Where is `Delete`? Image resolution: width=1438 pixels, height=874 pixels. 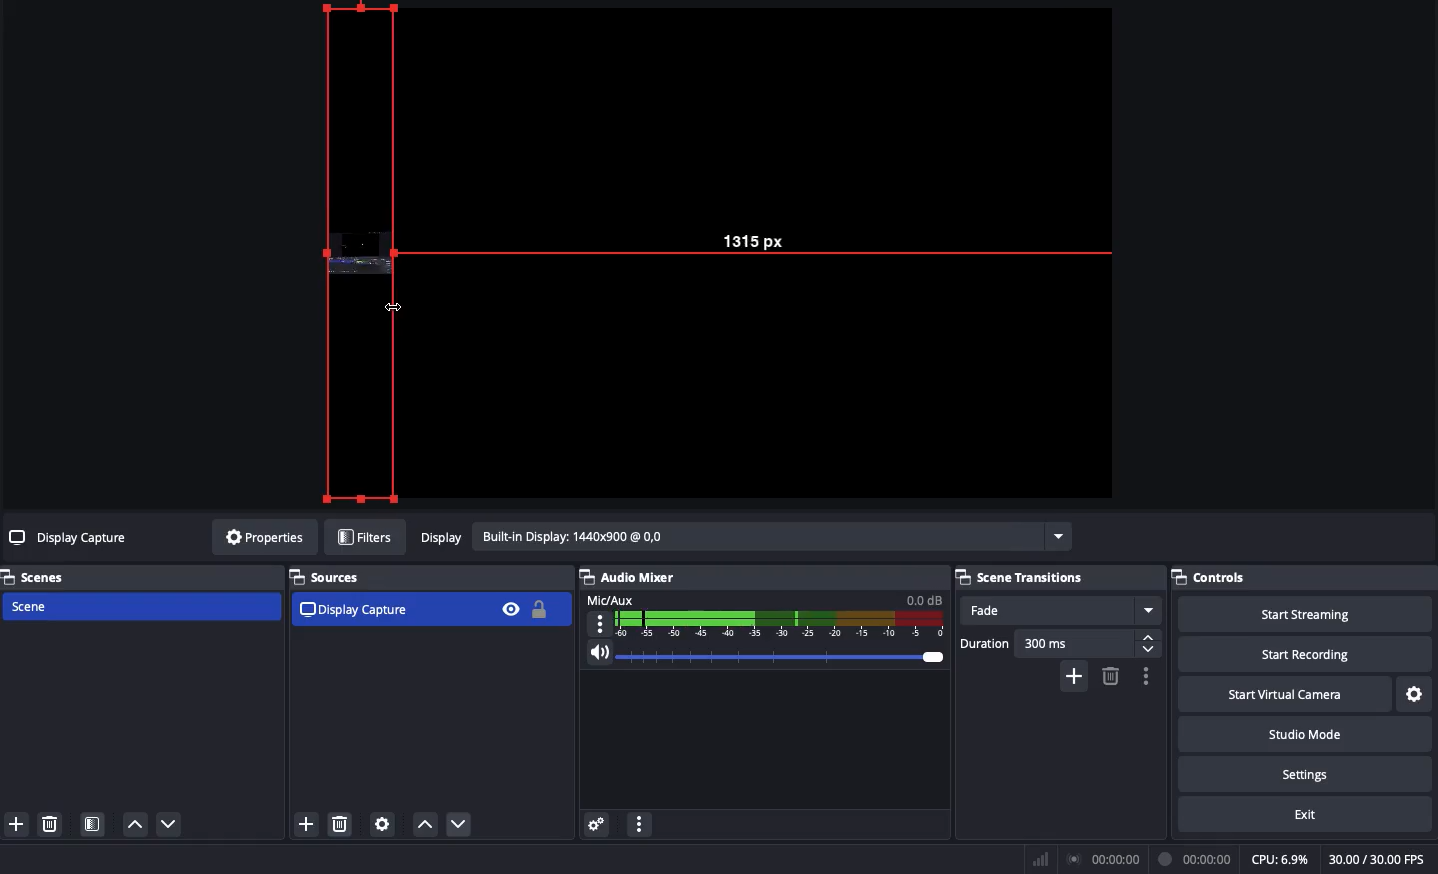 Delete is located at coordinates (1109, 676).